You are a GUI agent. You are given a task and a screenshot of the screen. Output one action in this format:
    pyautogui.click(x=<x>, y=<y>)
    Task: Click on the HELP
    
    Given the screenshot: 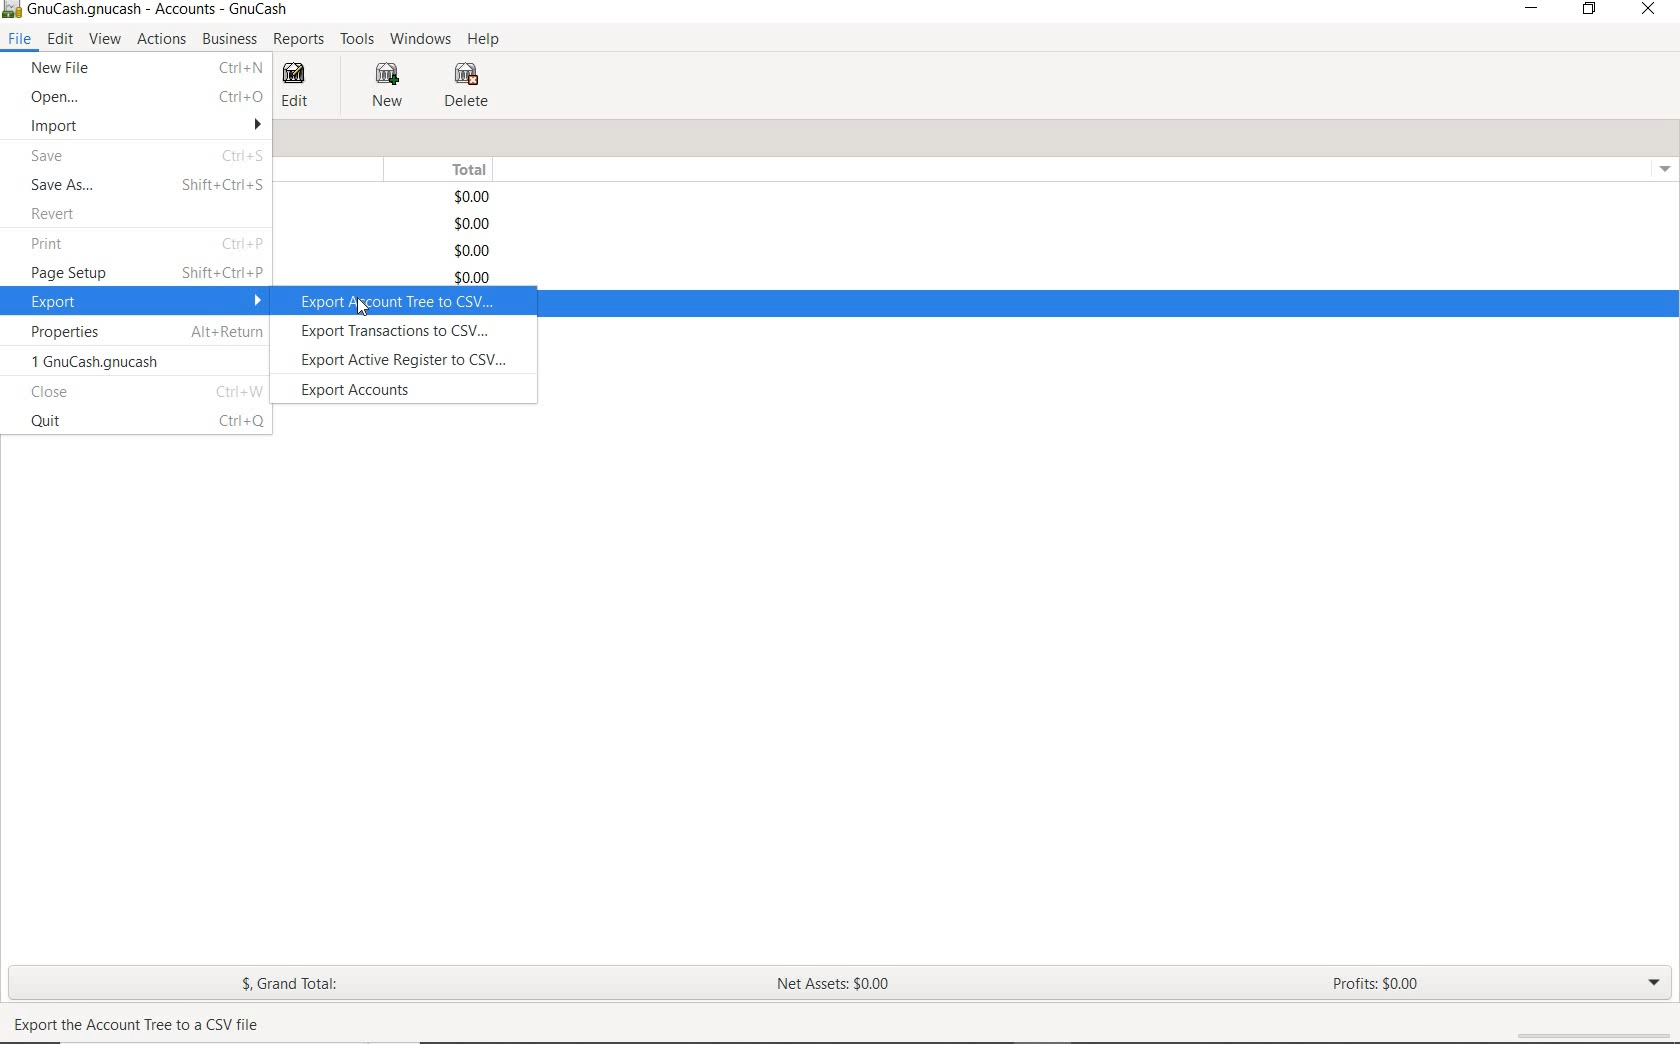 What is the action you would take?
    pyautogui.click(x=484, y=40)
    